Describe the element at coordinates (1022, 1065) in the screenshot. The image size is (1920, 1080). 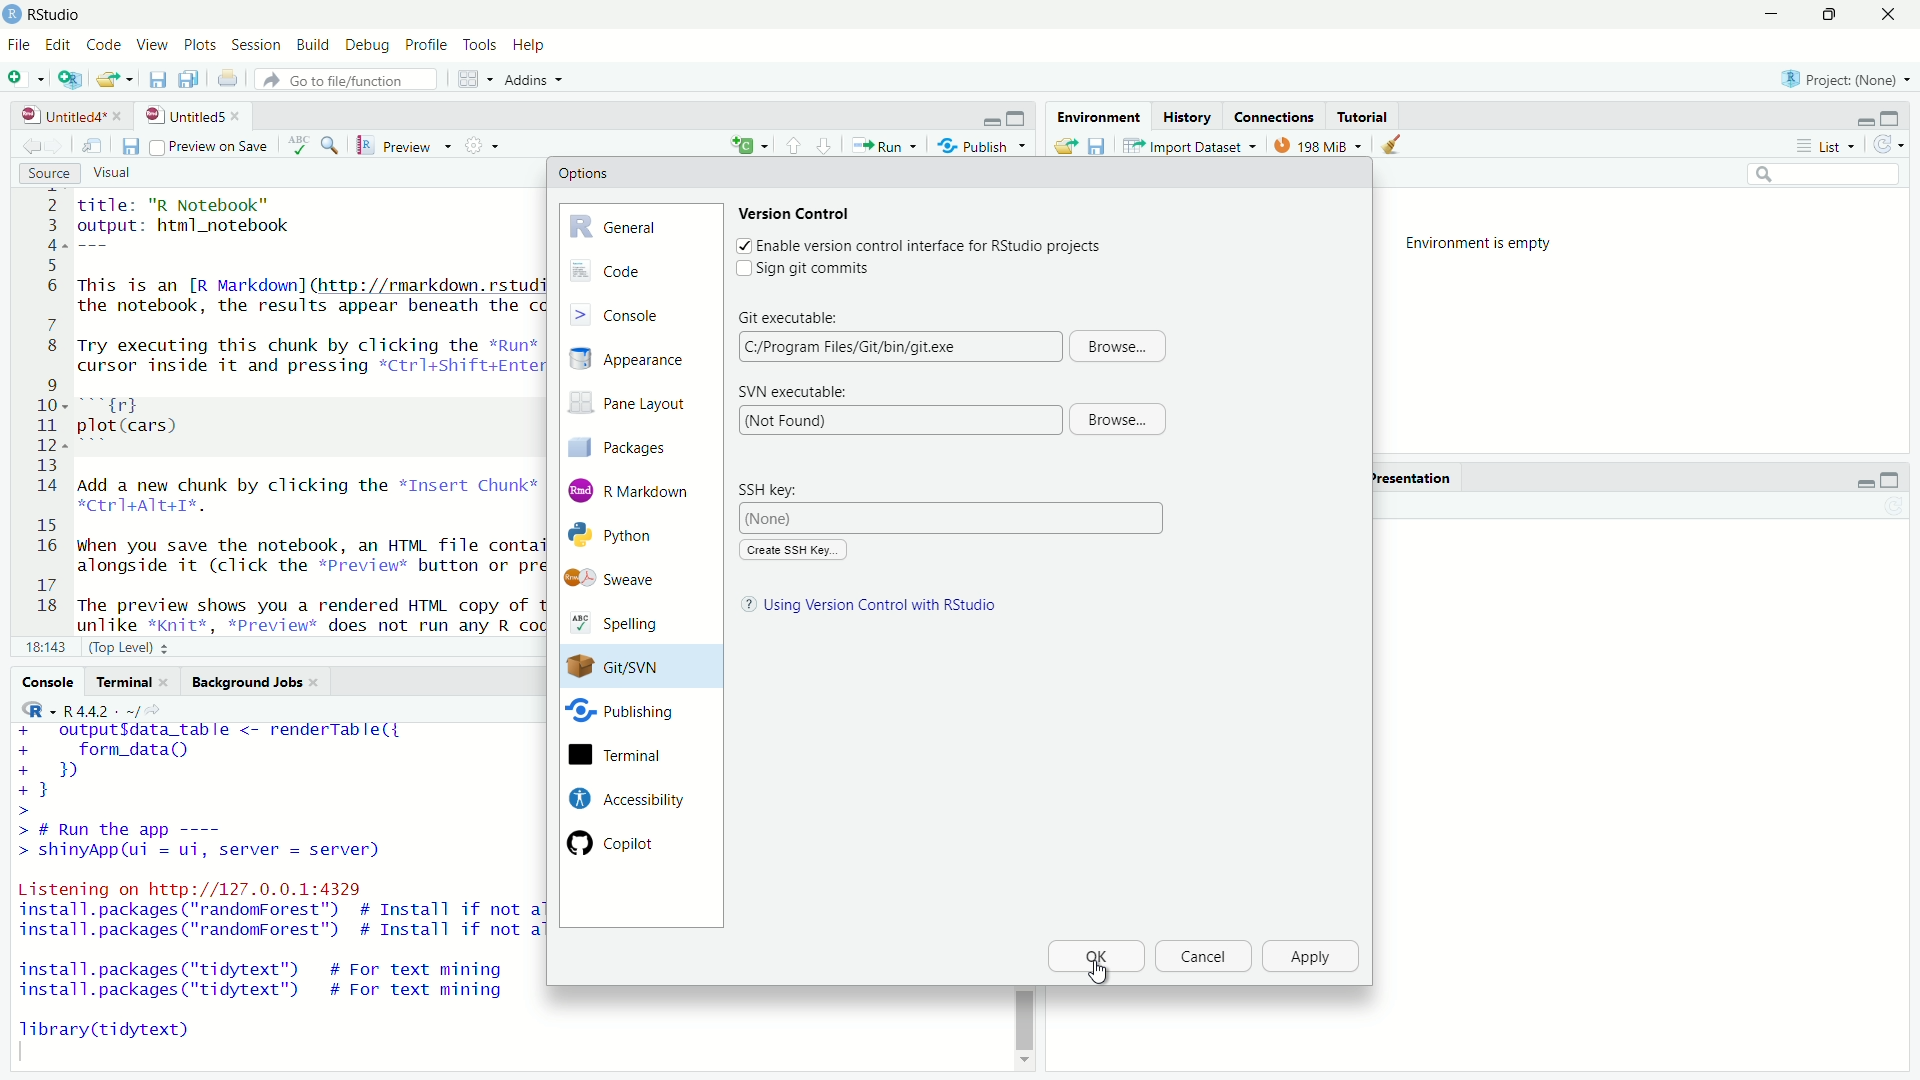
I see `scrollbar down` at that location.